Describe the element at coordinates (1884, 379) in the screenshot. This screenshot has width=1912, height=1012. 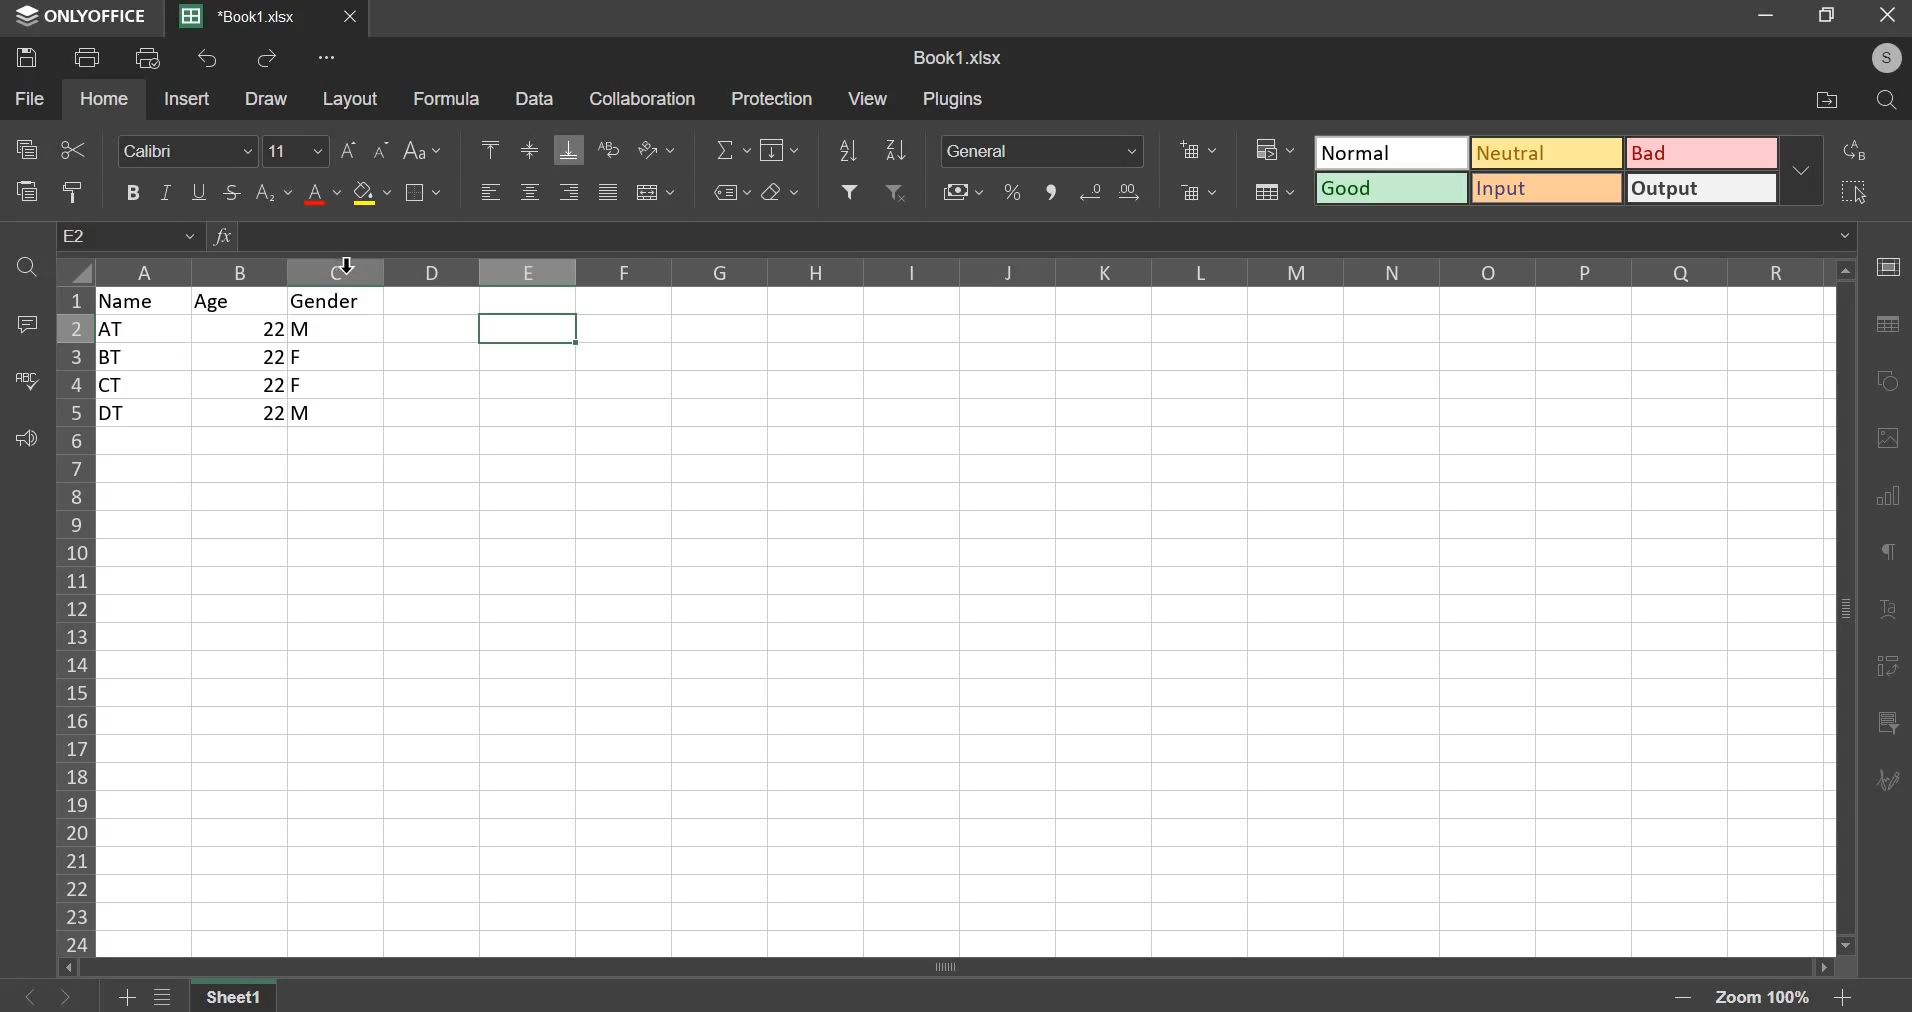
I see `shape` at that location.